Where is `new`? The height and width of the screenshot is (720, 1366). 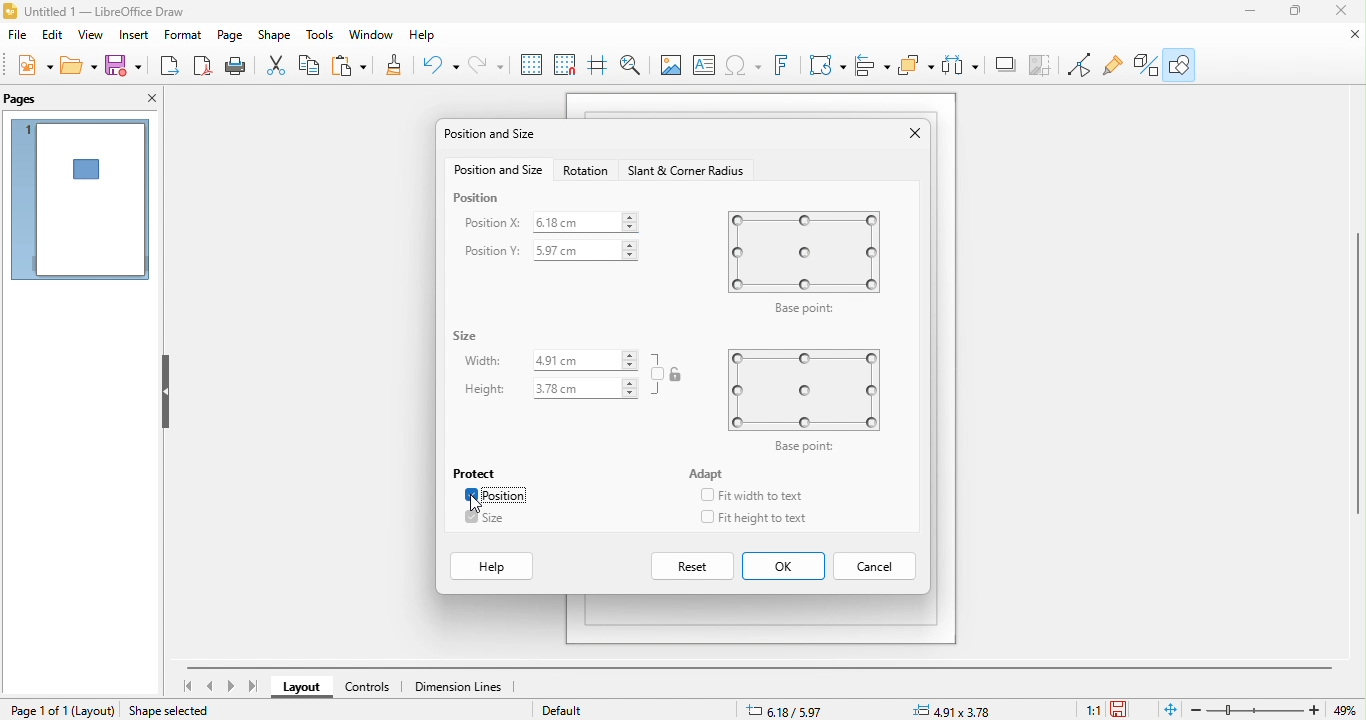 new is located at coordinates (38, 64).